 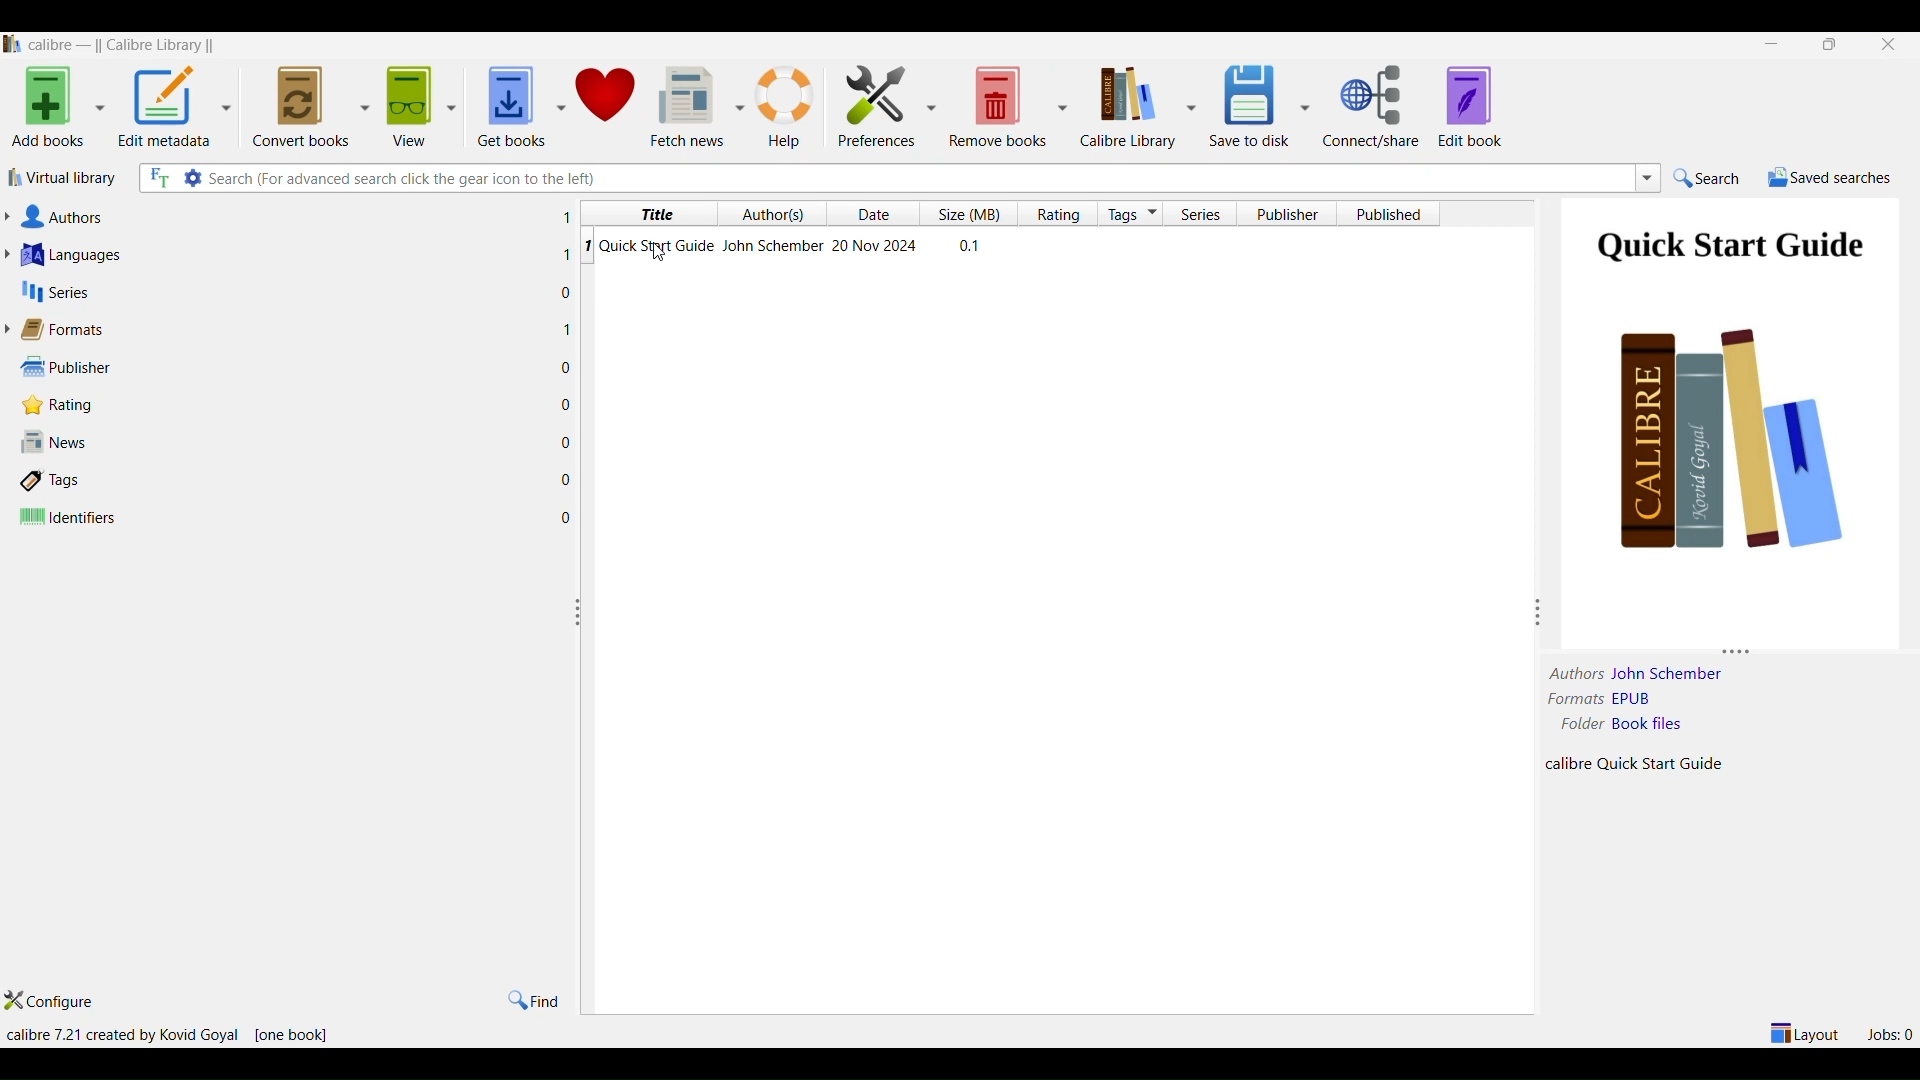 What do you see at coordinates (289, 213) in the screenshot?
I see `authors` at bounding box center [289, 213].